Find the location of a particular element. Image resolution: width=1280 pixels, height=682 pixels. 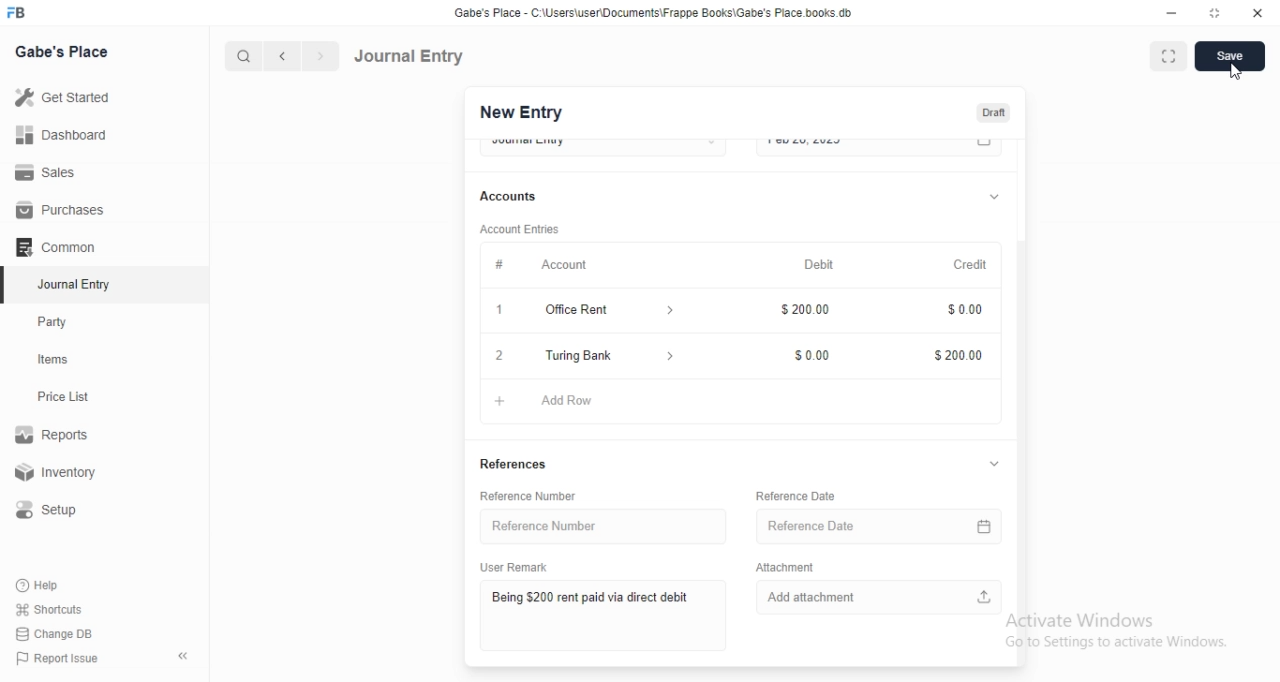

Party is located at coordinates (57, 322).